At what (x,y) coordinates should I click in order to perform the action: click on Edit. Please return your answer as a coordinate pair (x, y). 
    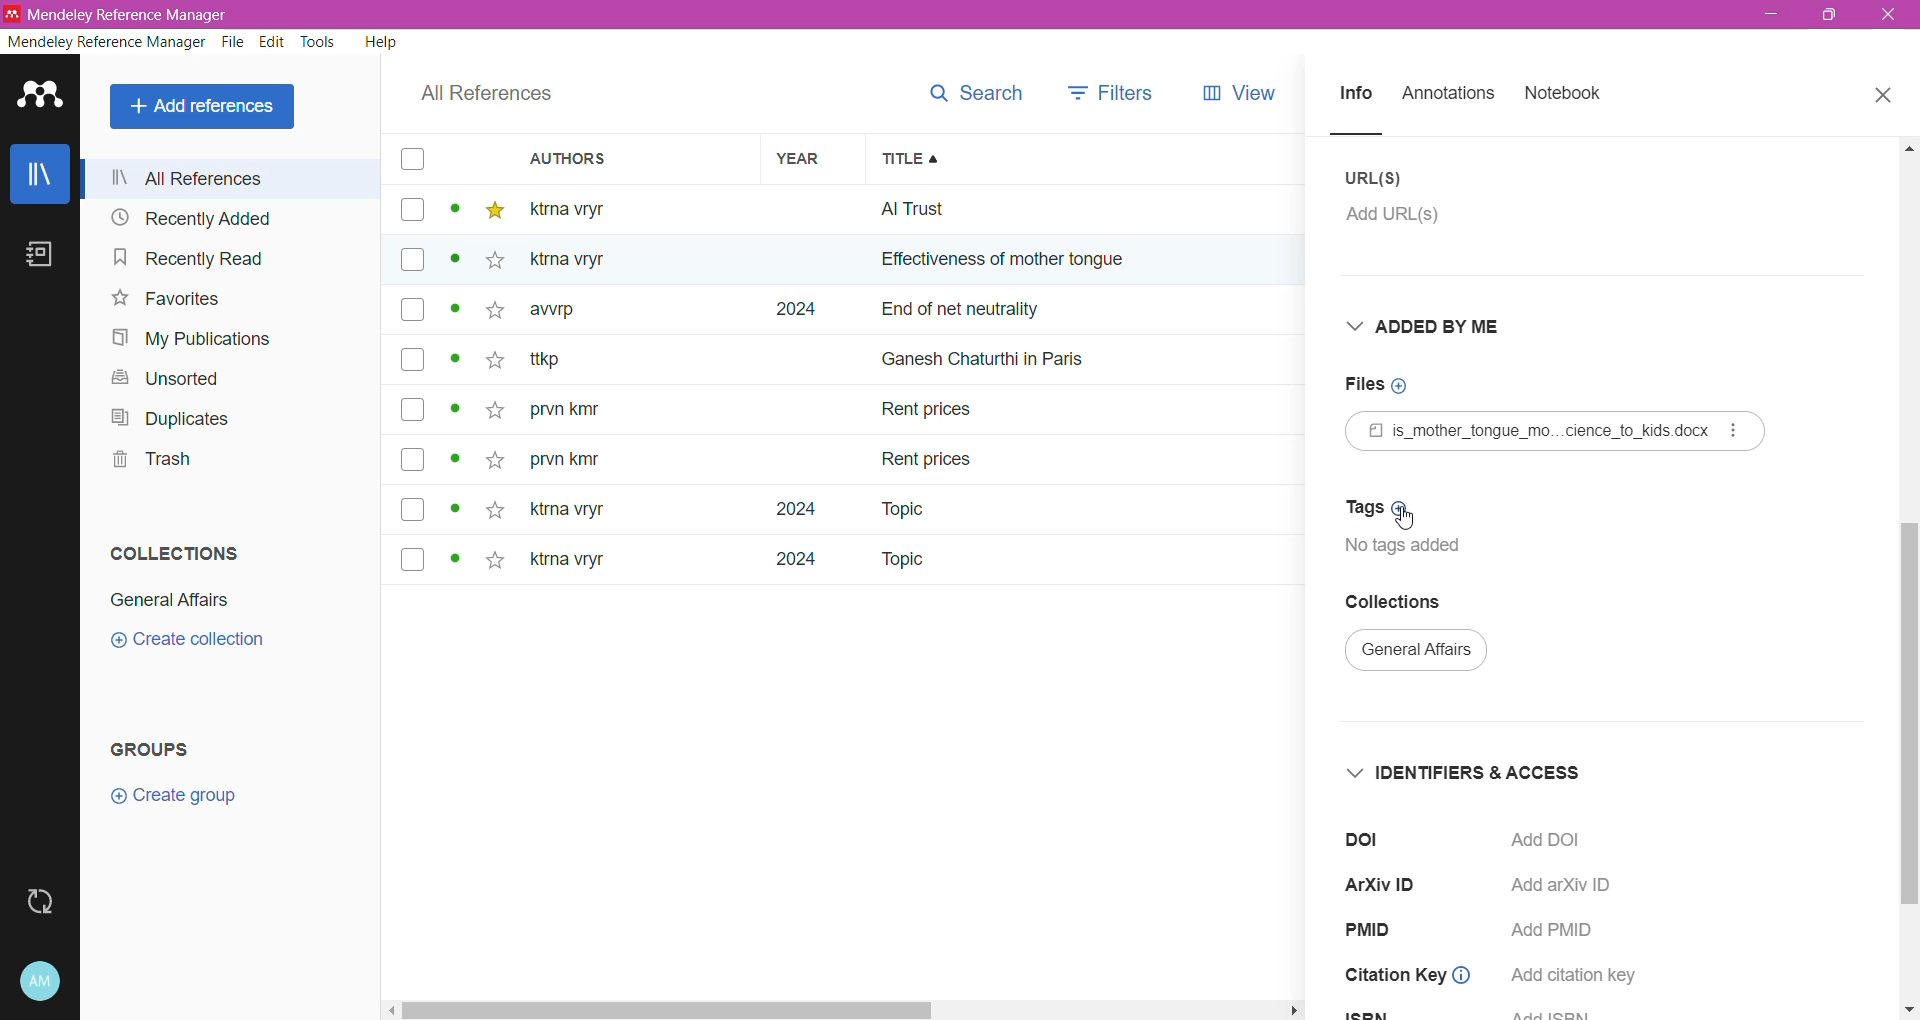
    Looking at the image, I should click on (274, 42).